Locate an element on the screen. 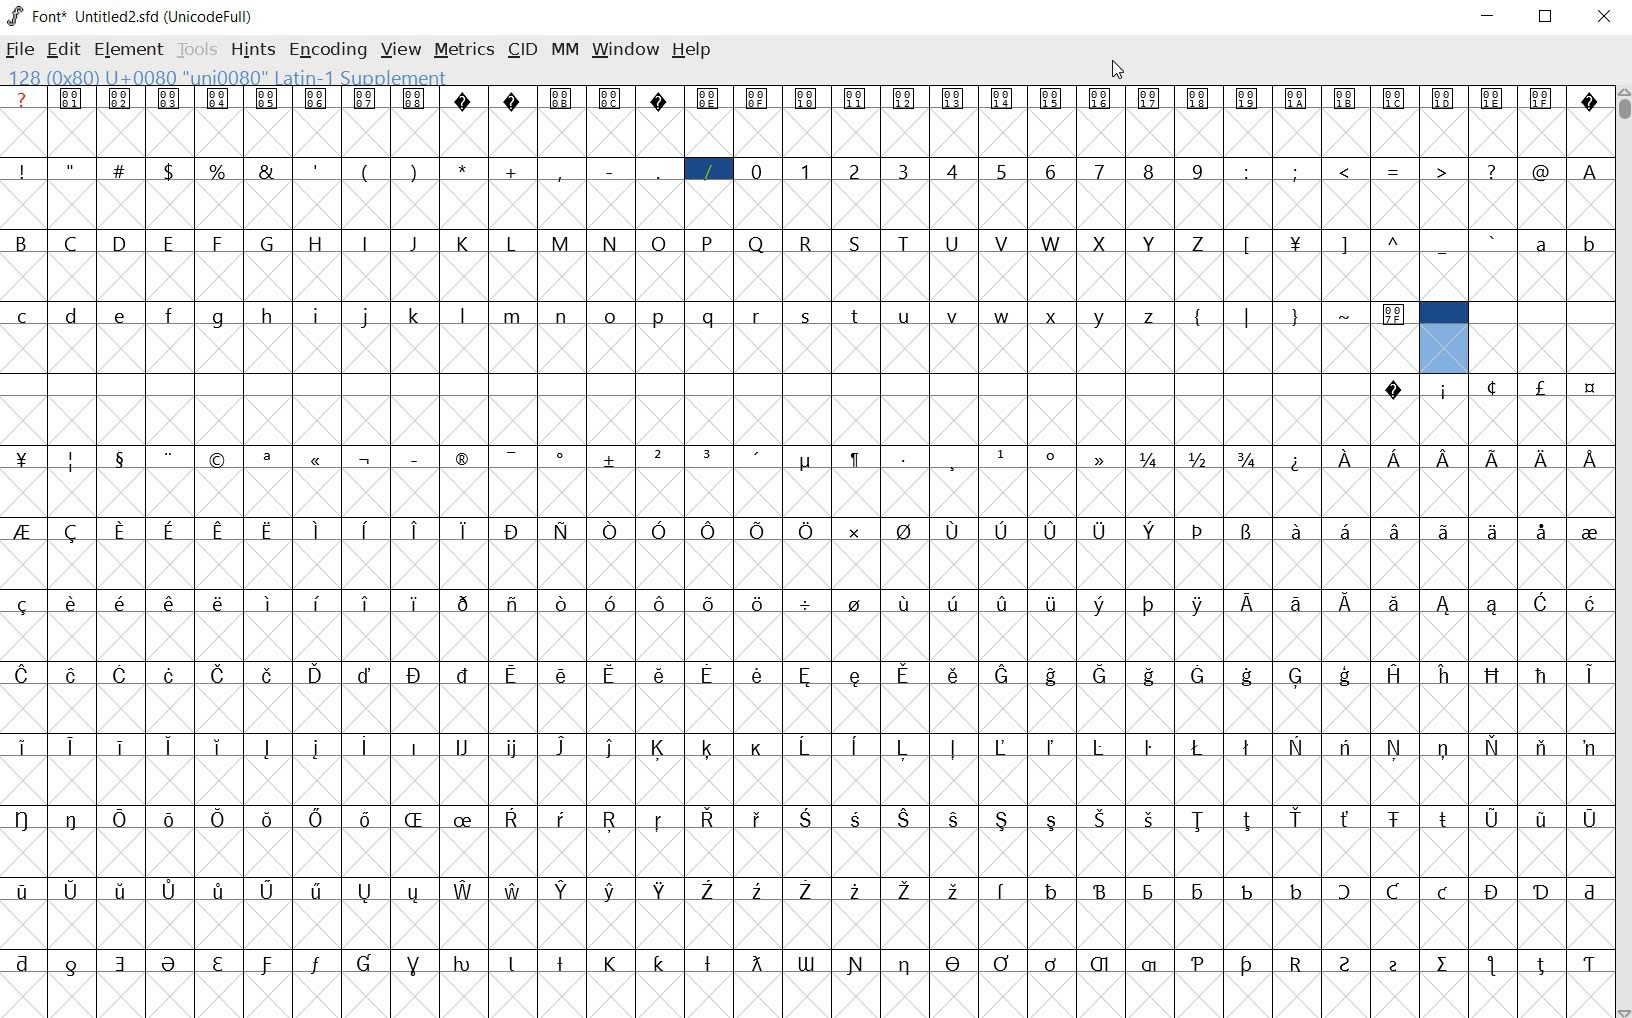 The height and width of the screenshot is (1018, 1632). z is located at coordinates (1150, 315).